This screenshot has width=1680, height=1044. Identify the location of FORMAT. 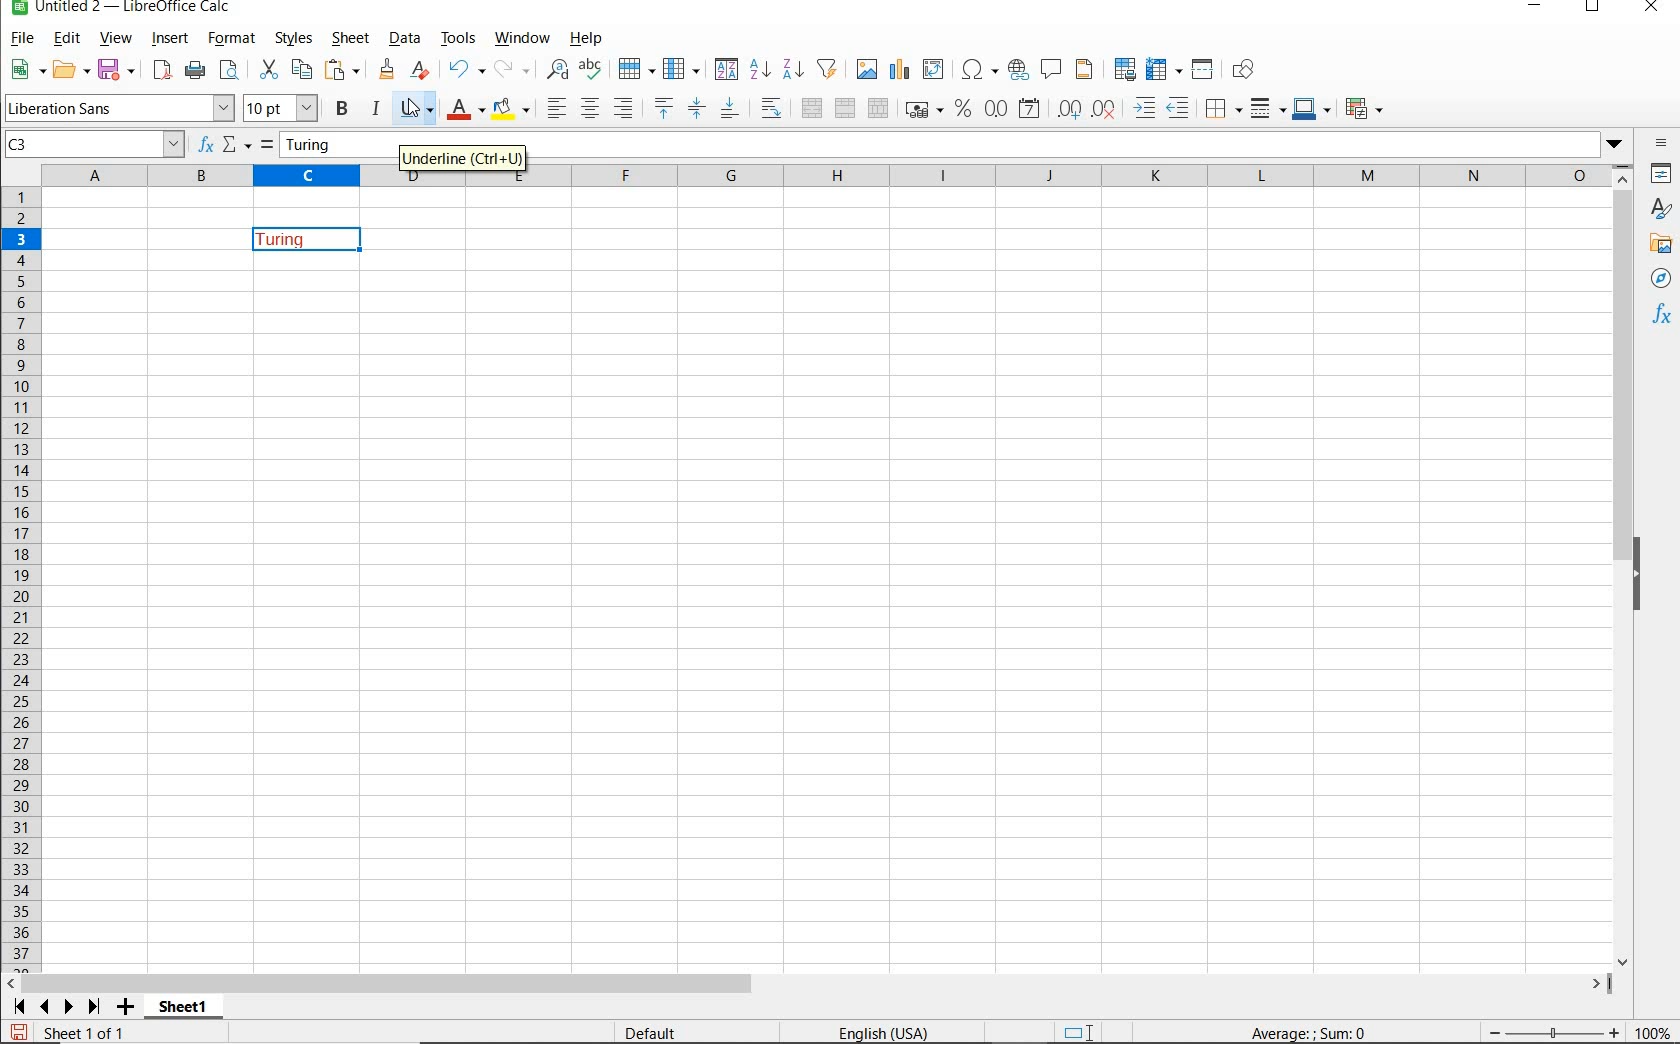
(233, 39).